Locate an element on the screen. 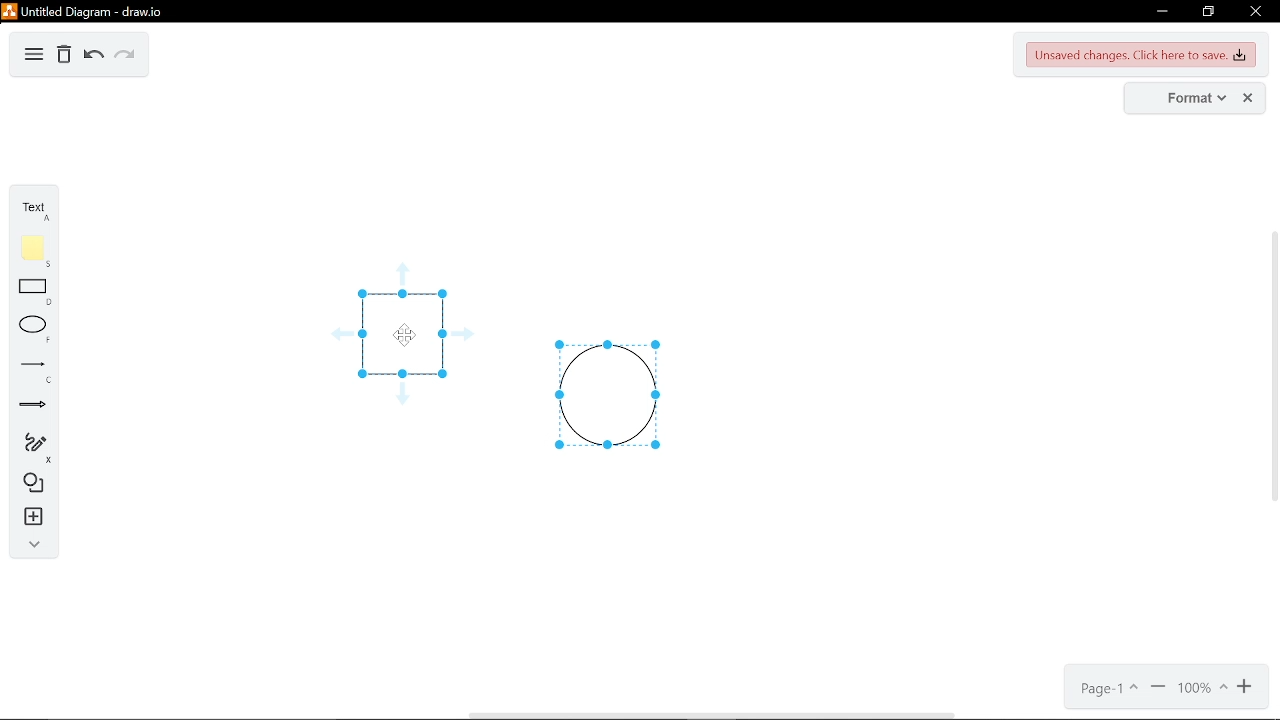 This screenshot has height=720, width=1280. guide arrow is located at coordinates (342, 333).